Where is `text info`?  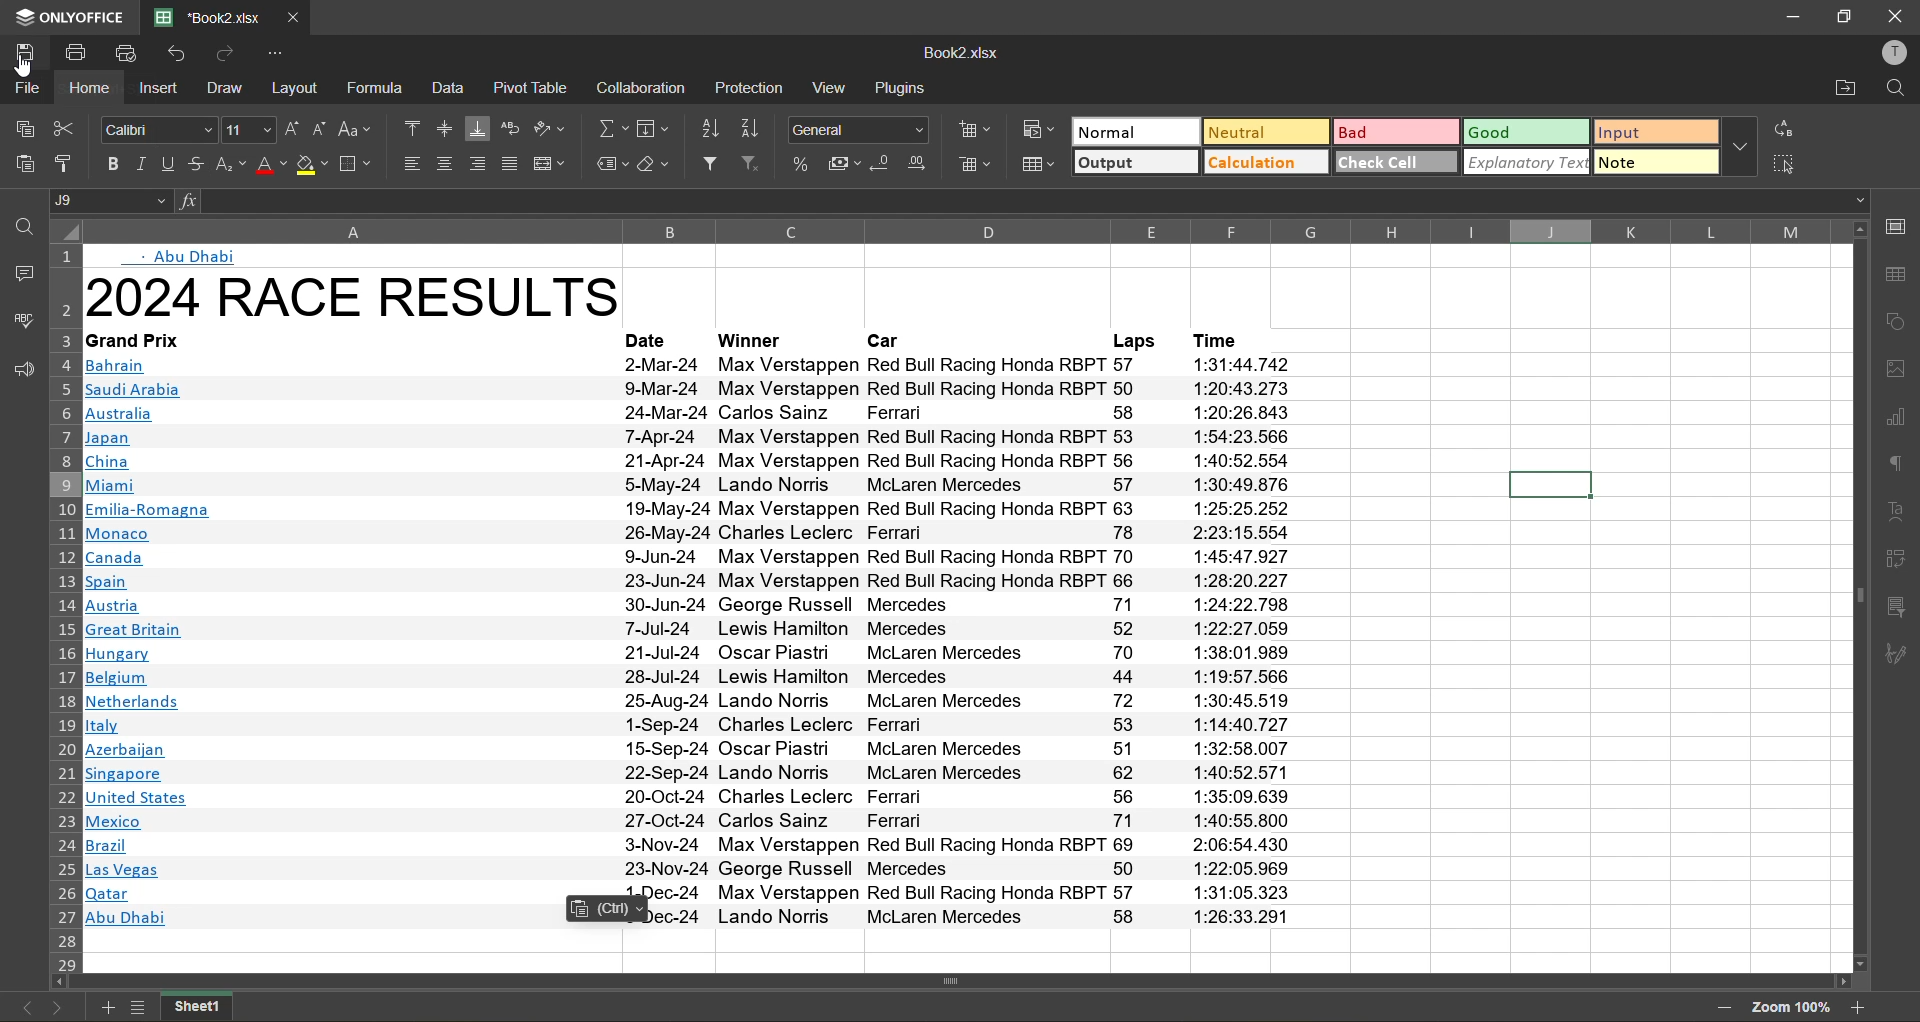 text info is located at coordinates (688, 559).